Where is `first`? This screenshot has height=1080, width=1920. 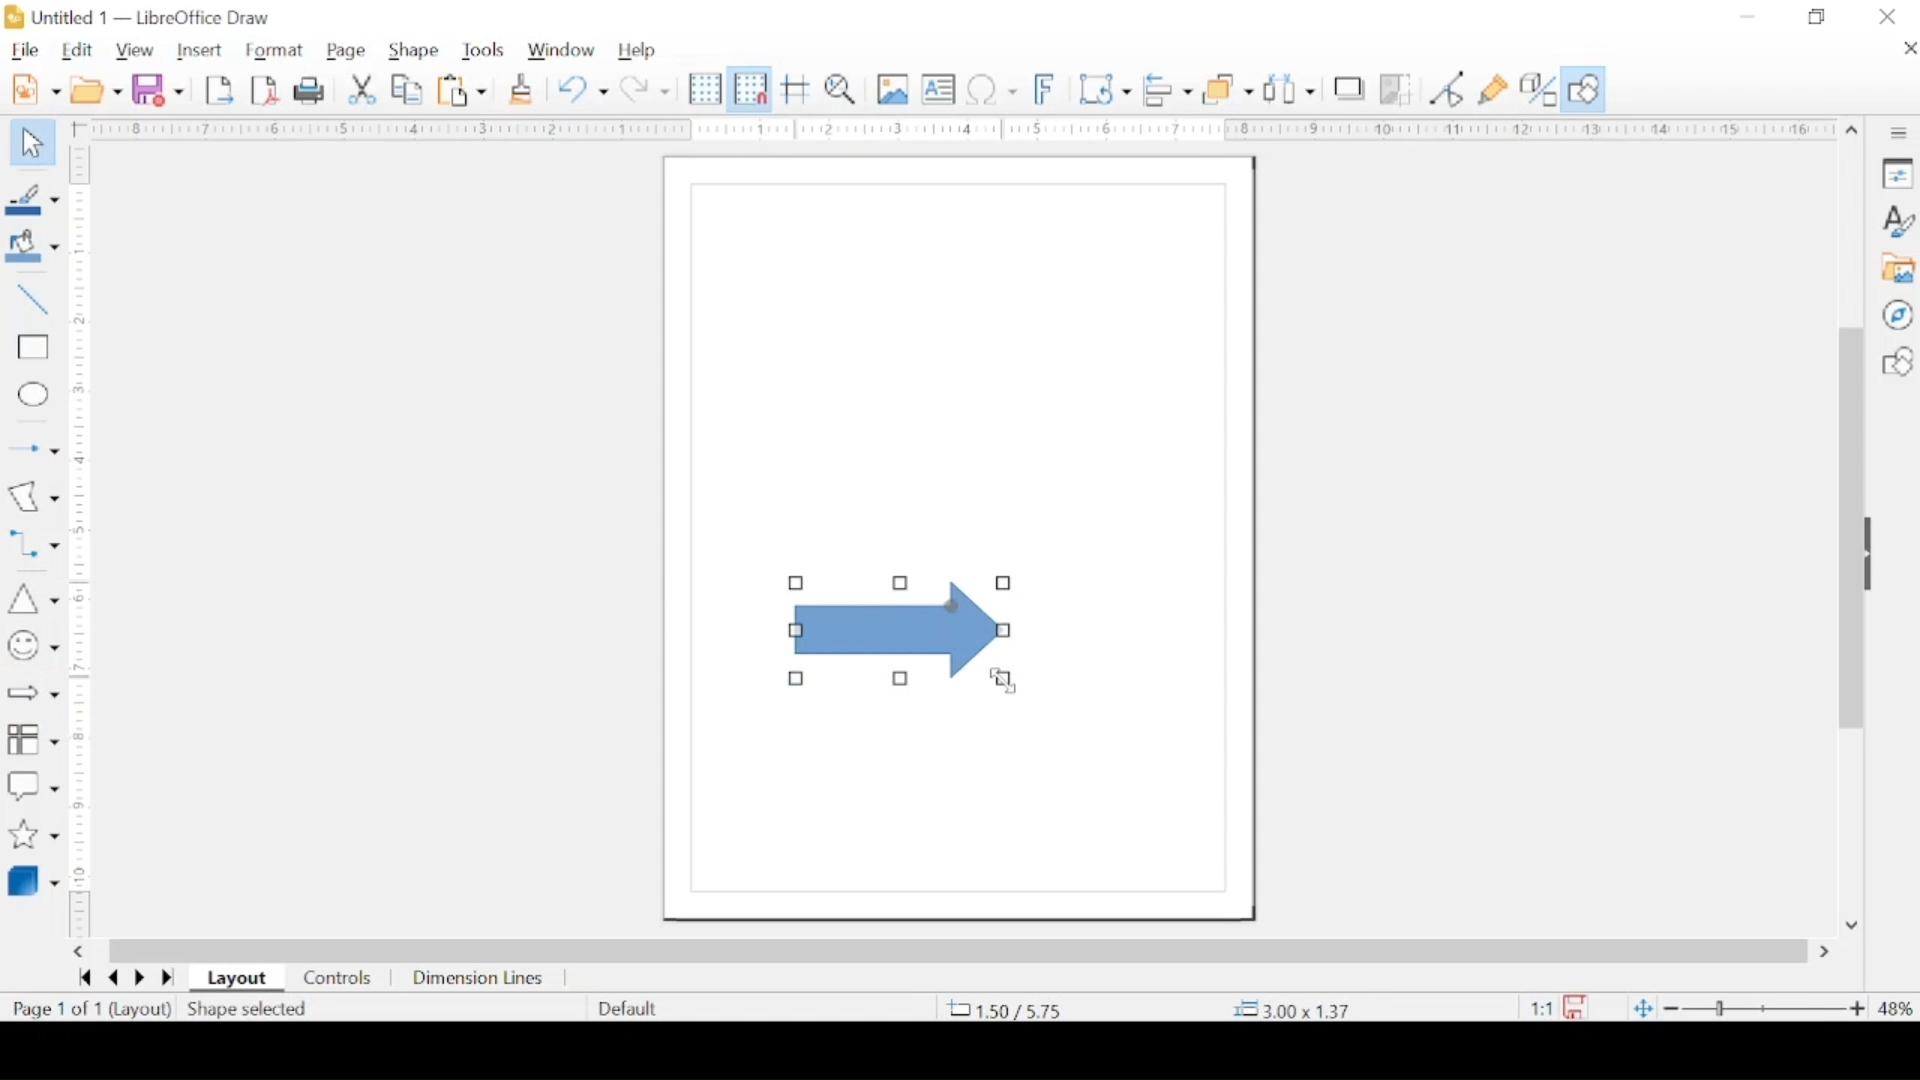 first is located at coordinates (84, 978).